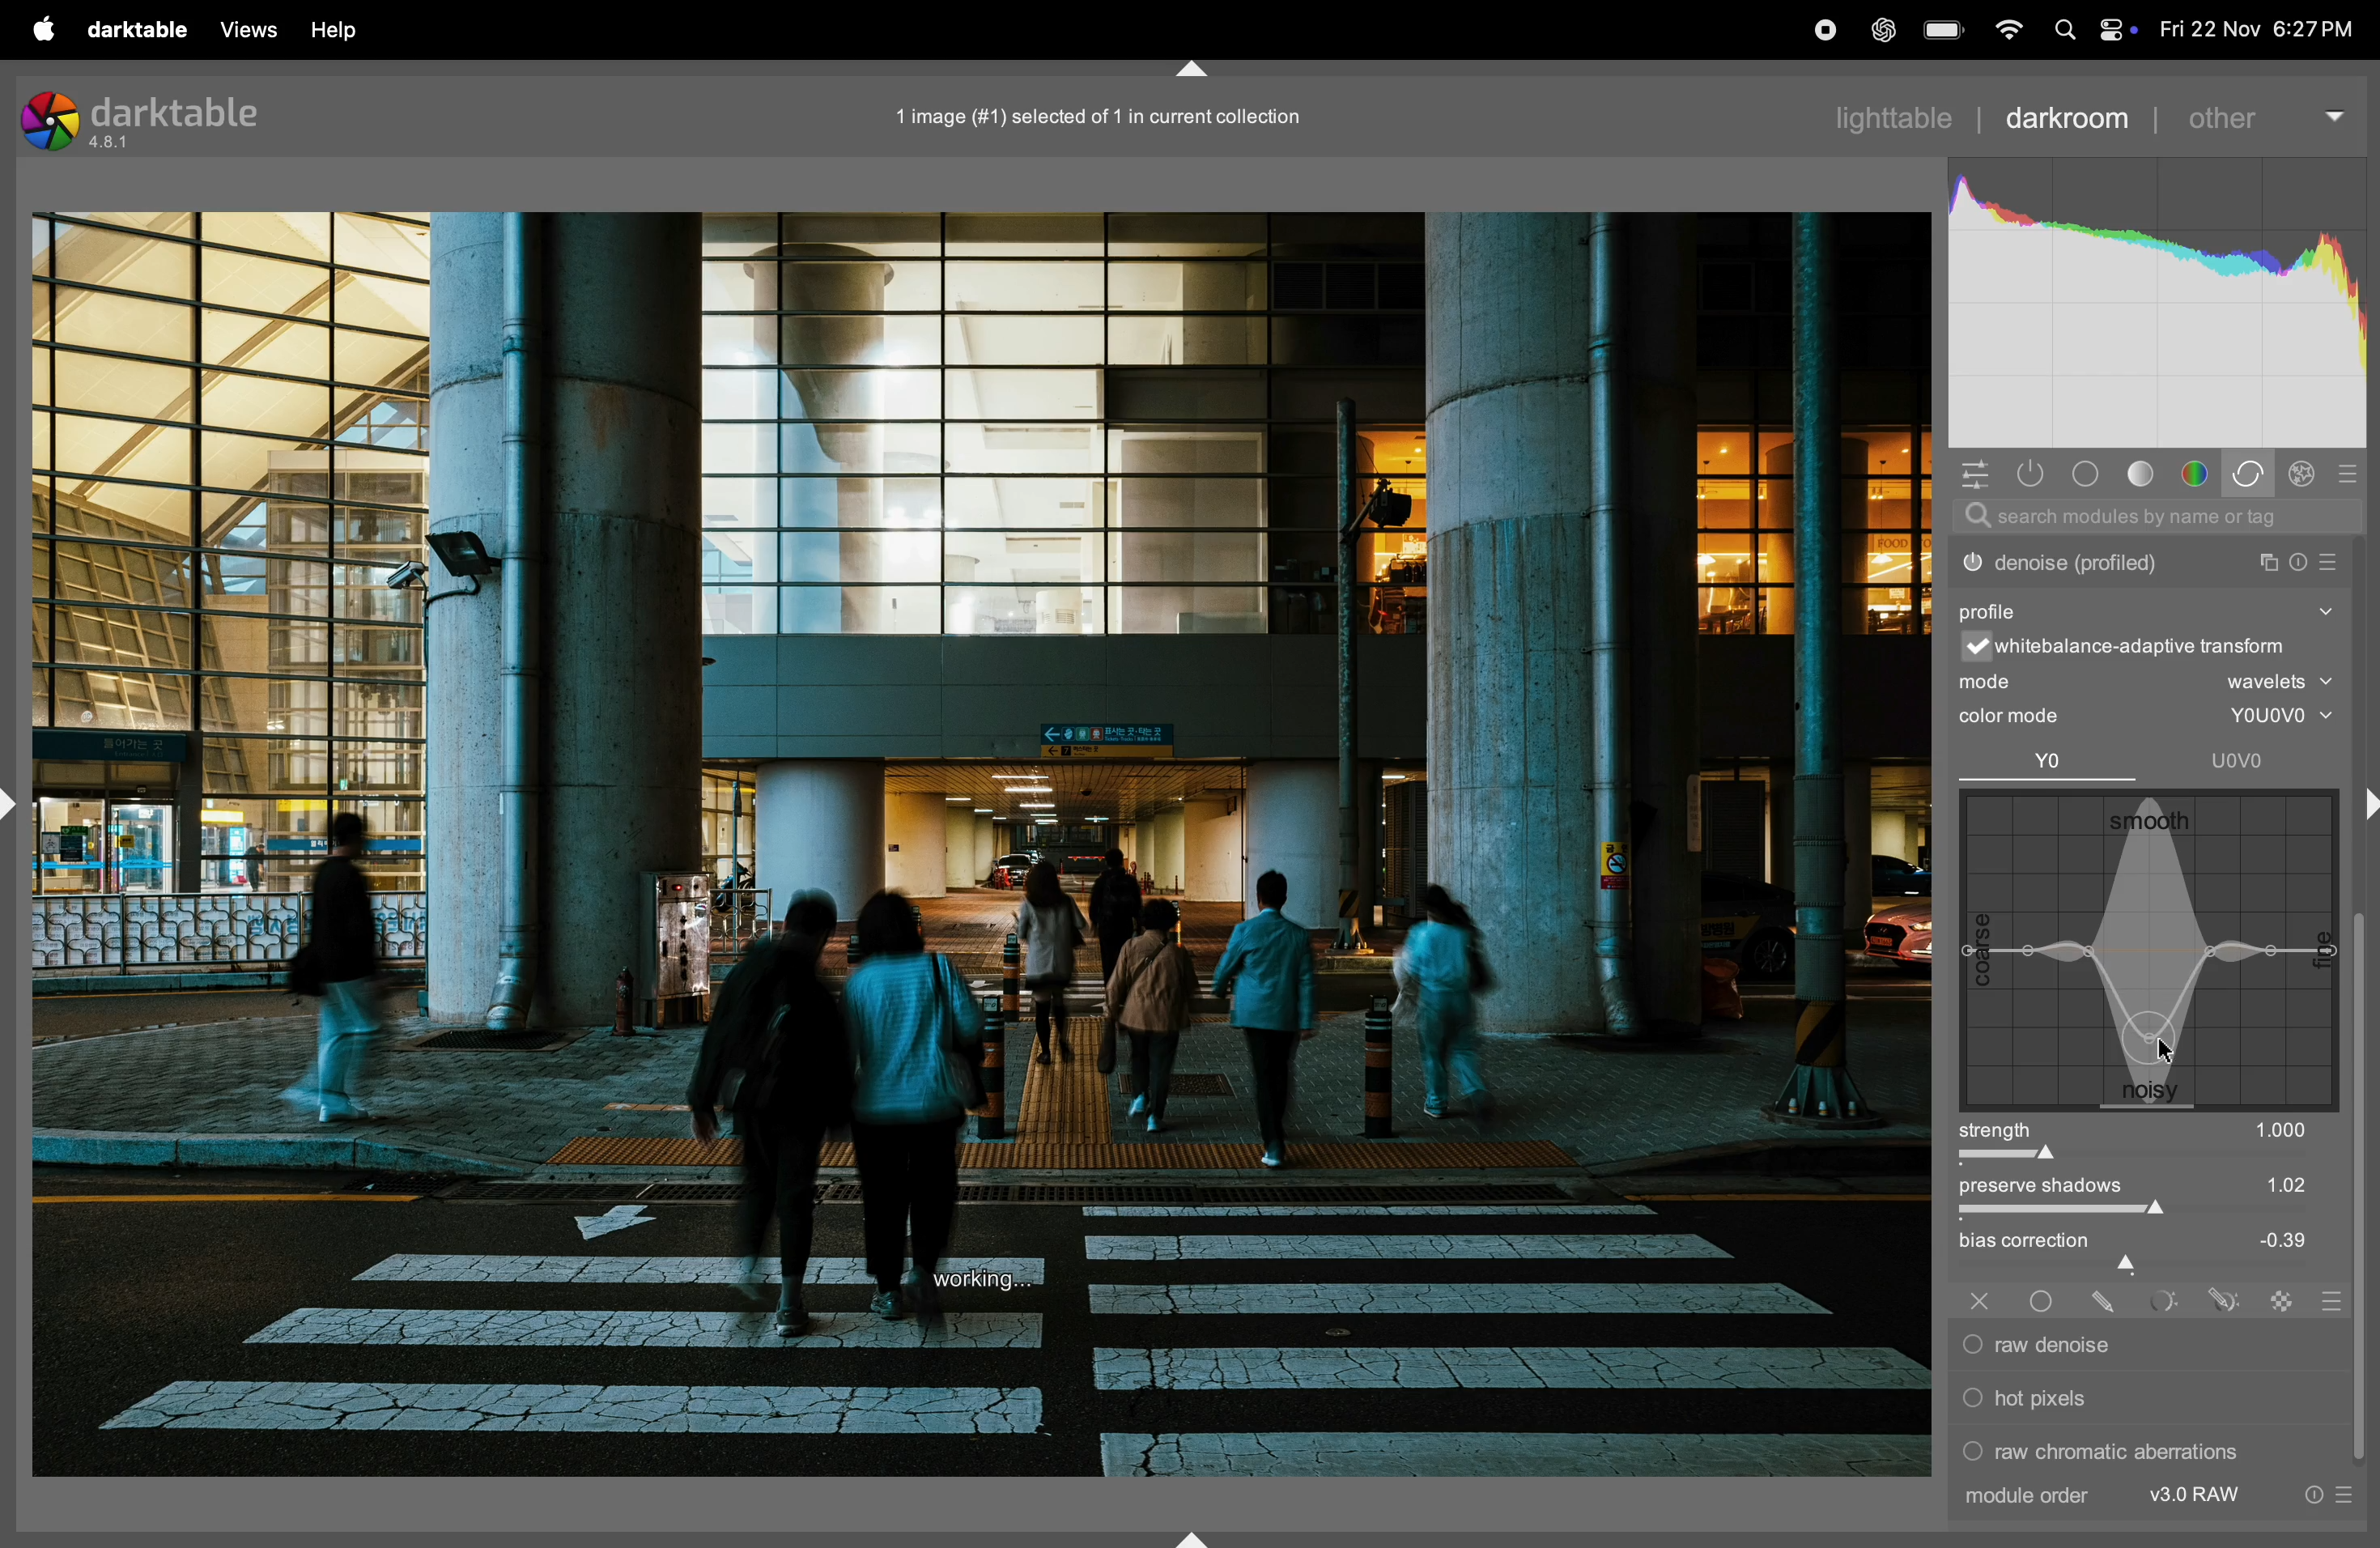 This screenshot has height=1548, width=2380. Describe the element at coordinates (1989, 611) in the screenshot. I see `profile` at that location.